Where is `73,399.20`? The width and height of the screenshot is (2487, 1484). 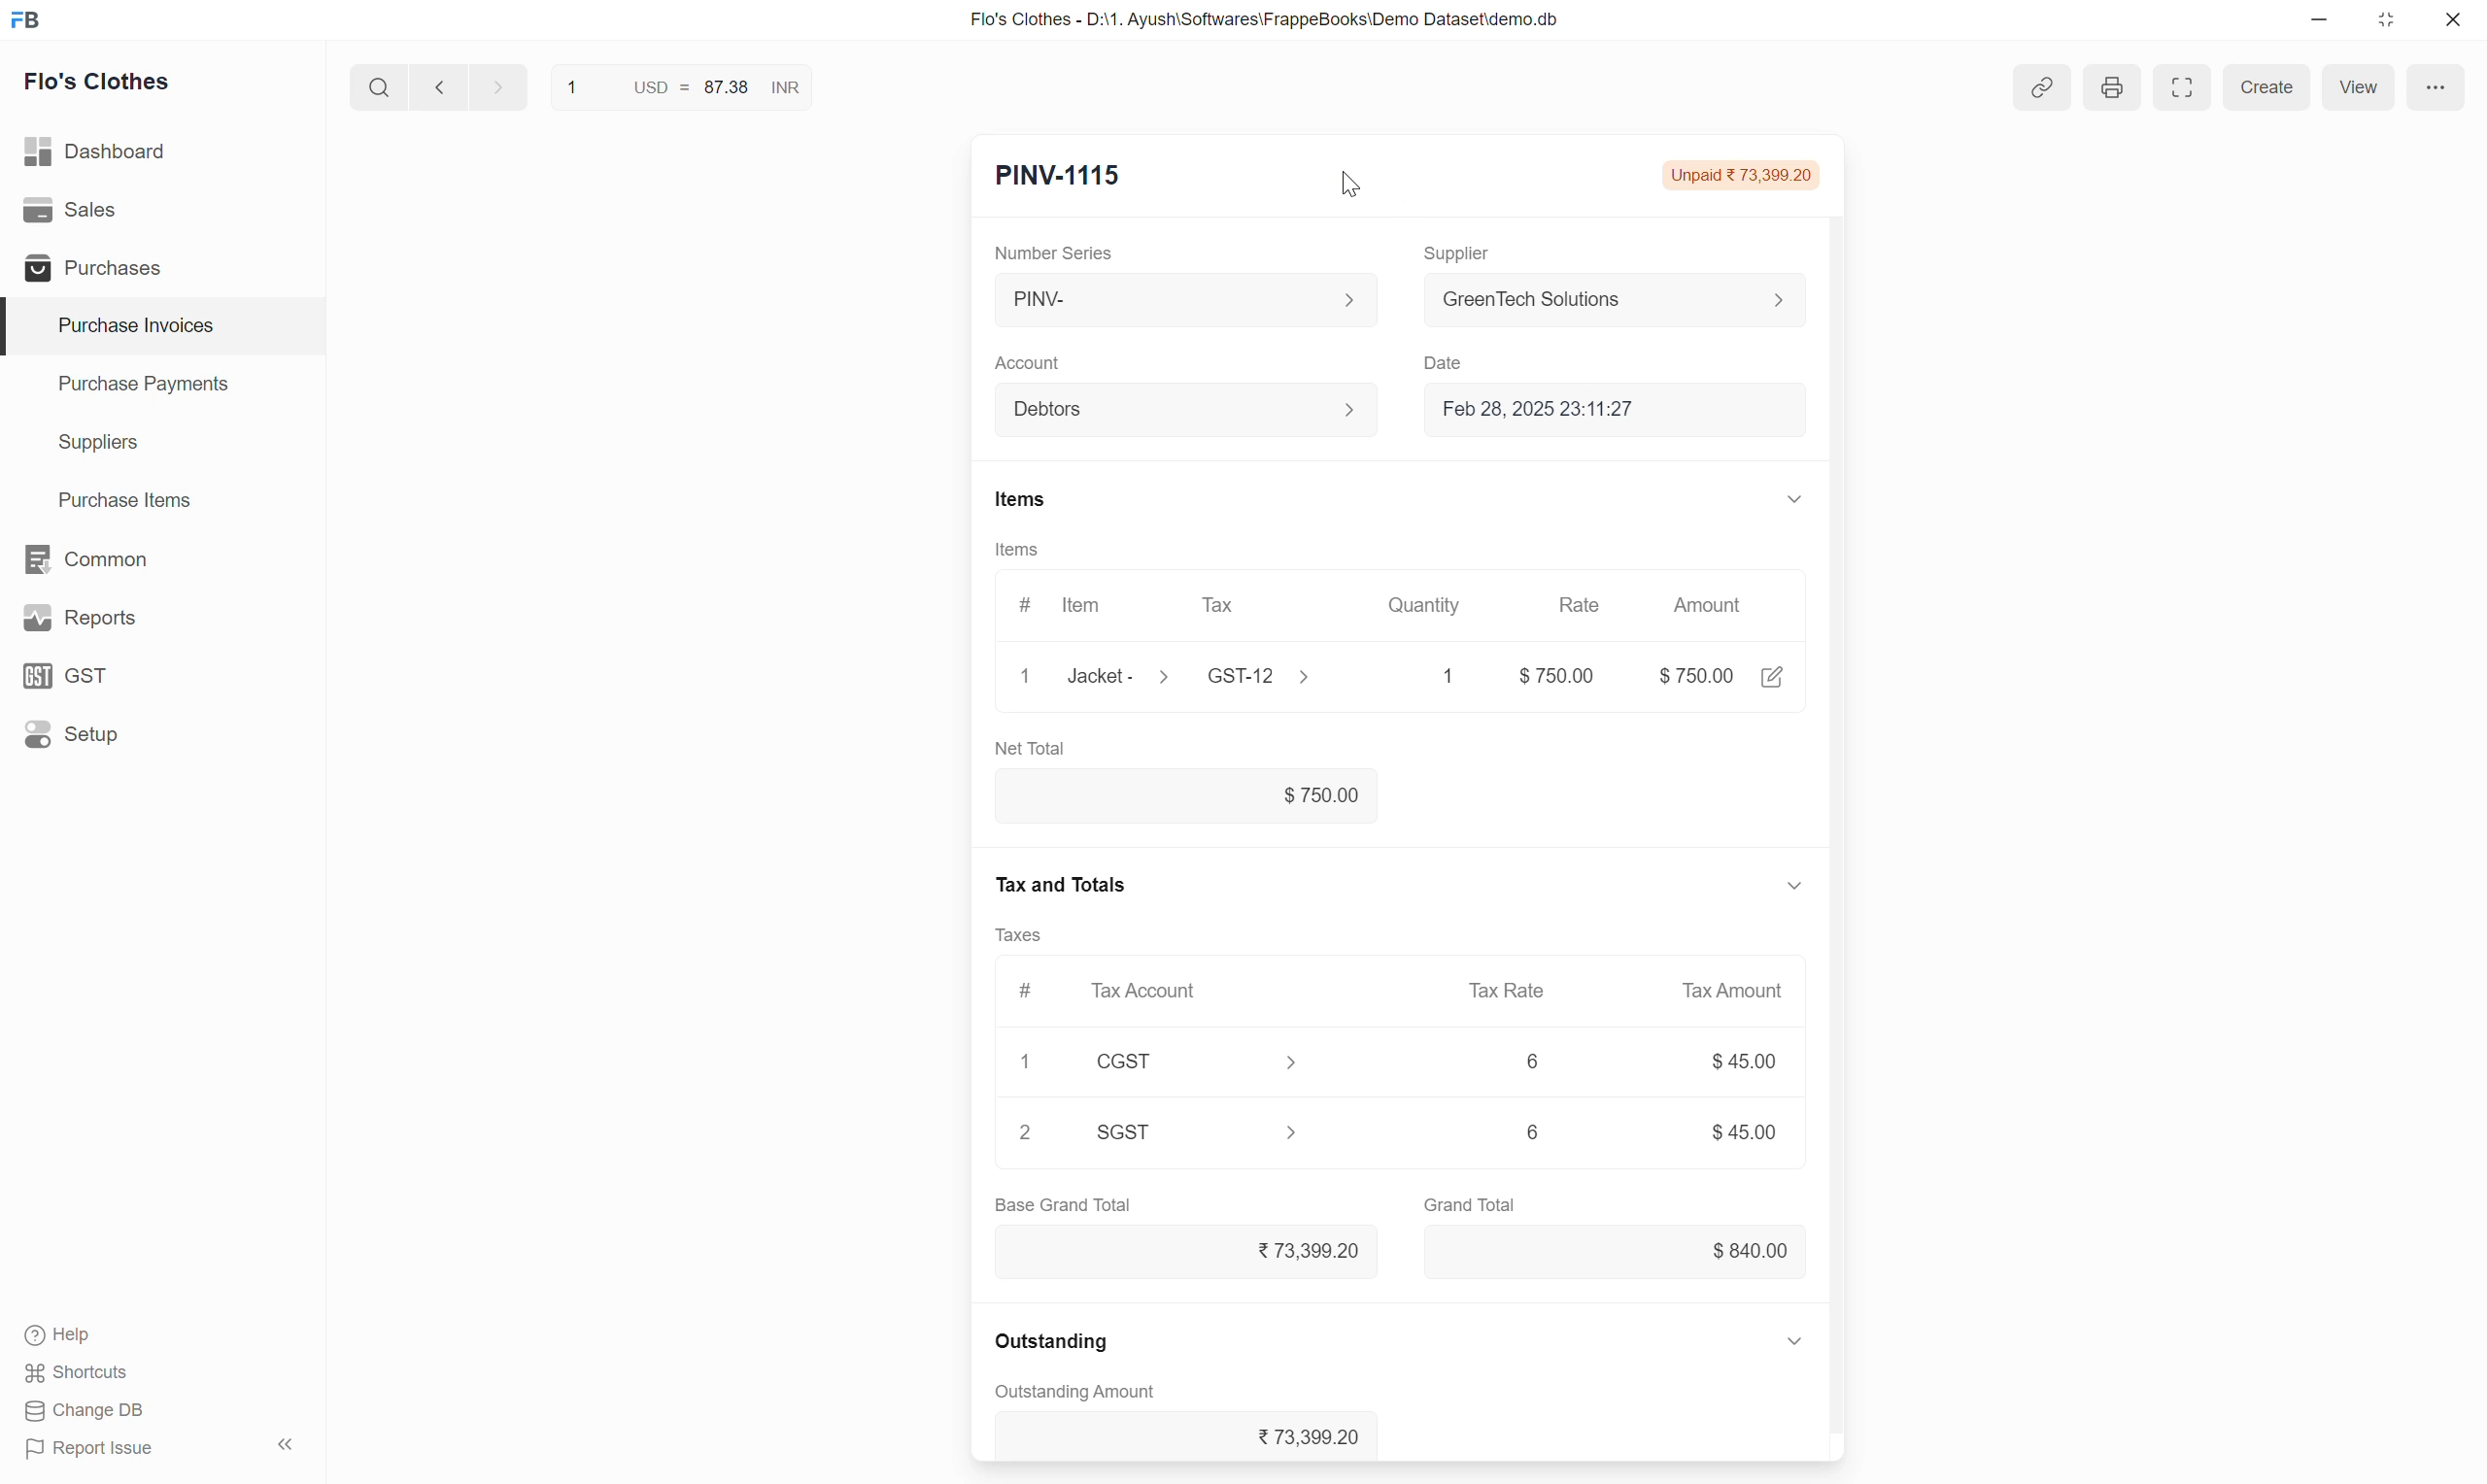
73,399.20 is located at coordinates (1185, 1254).